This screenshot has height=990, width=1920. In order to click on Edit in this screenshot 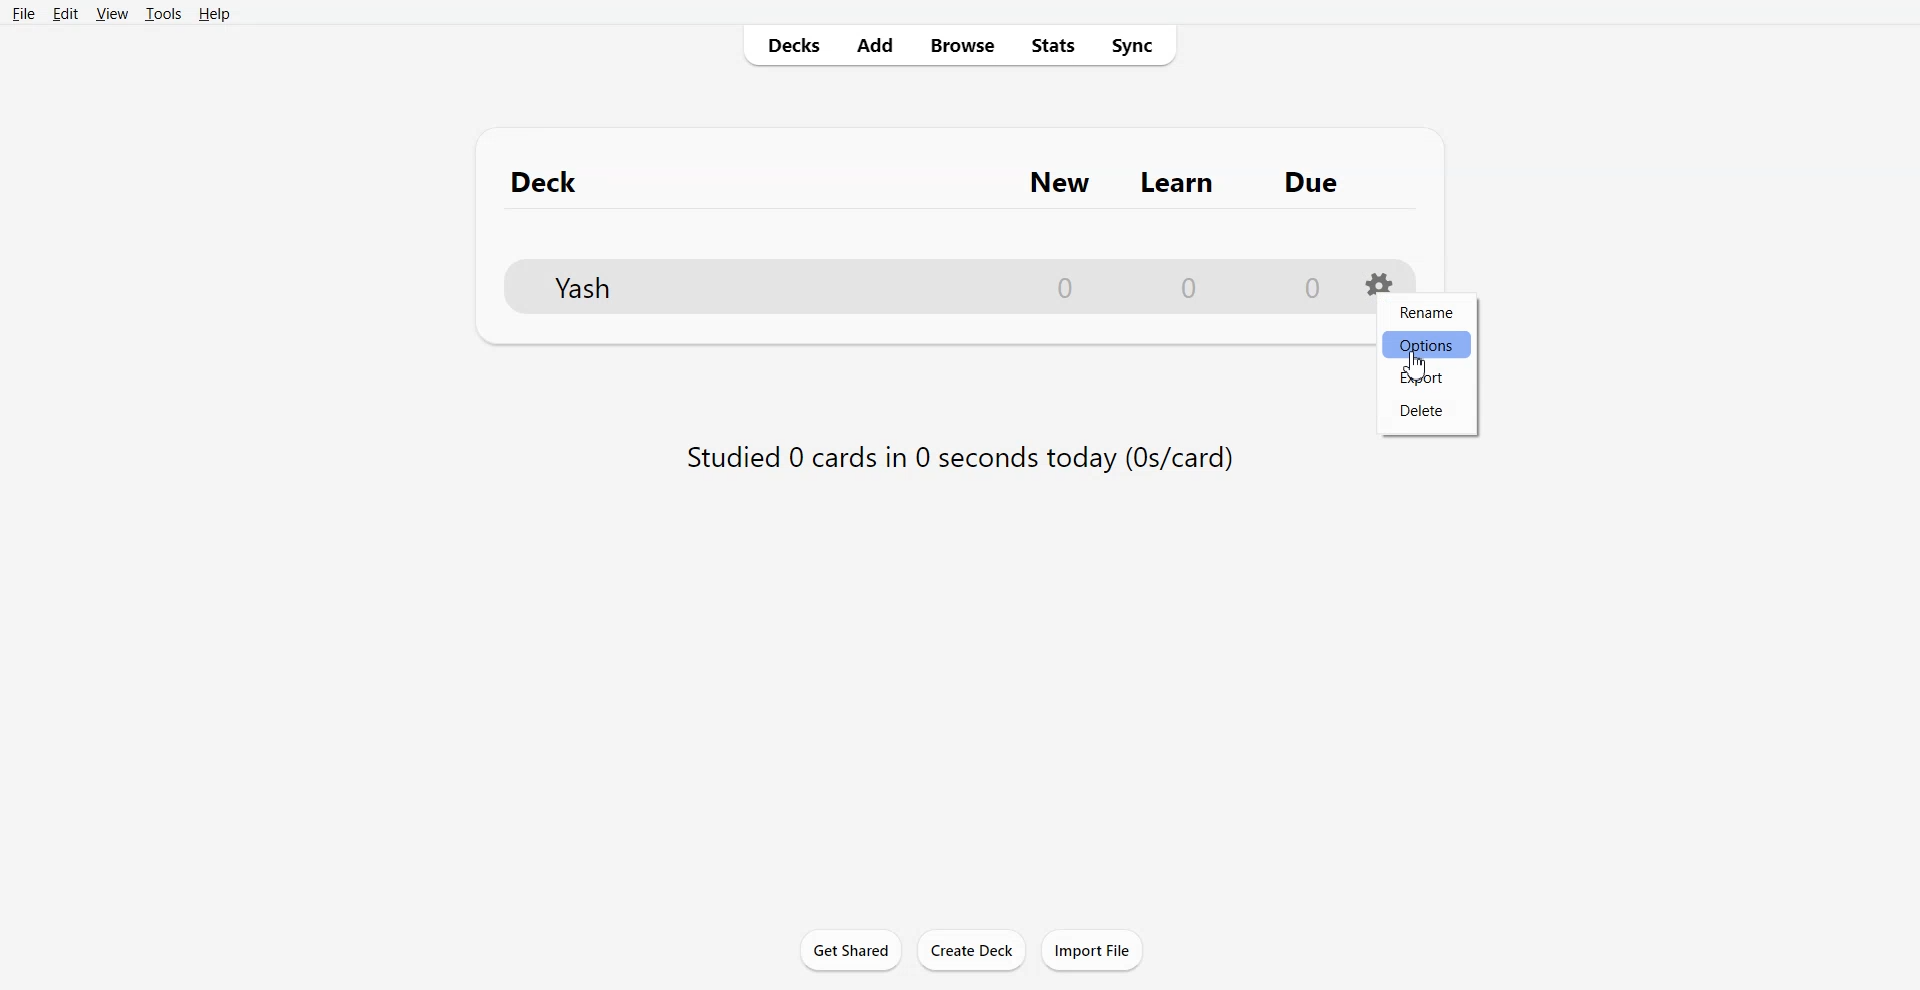, I will do `click(63, 14)`.